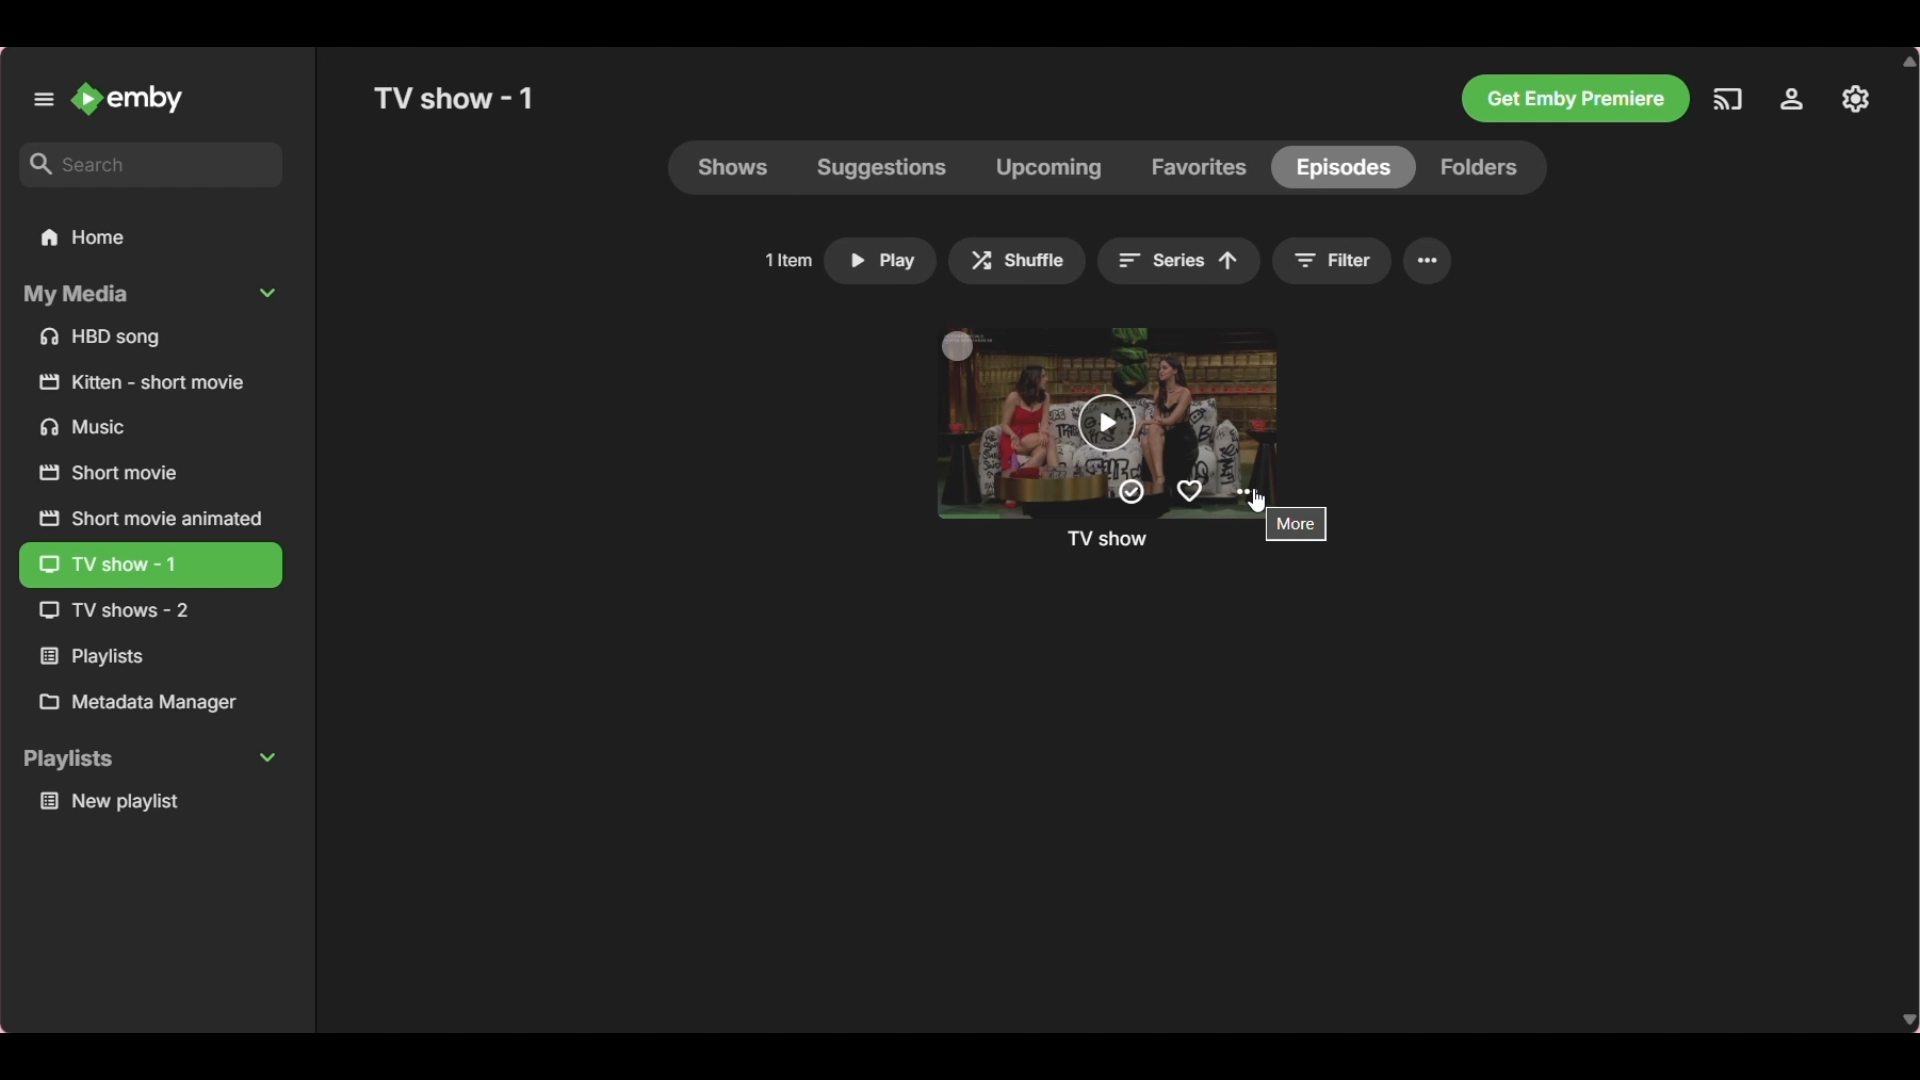 This screenshot has height=1080, width=1920. Describe the element at coordinates (1334, 261) in the screenshot. I see `Filter shows` at that location.